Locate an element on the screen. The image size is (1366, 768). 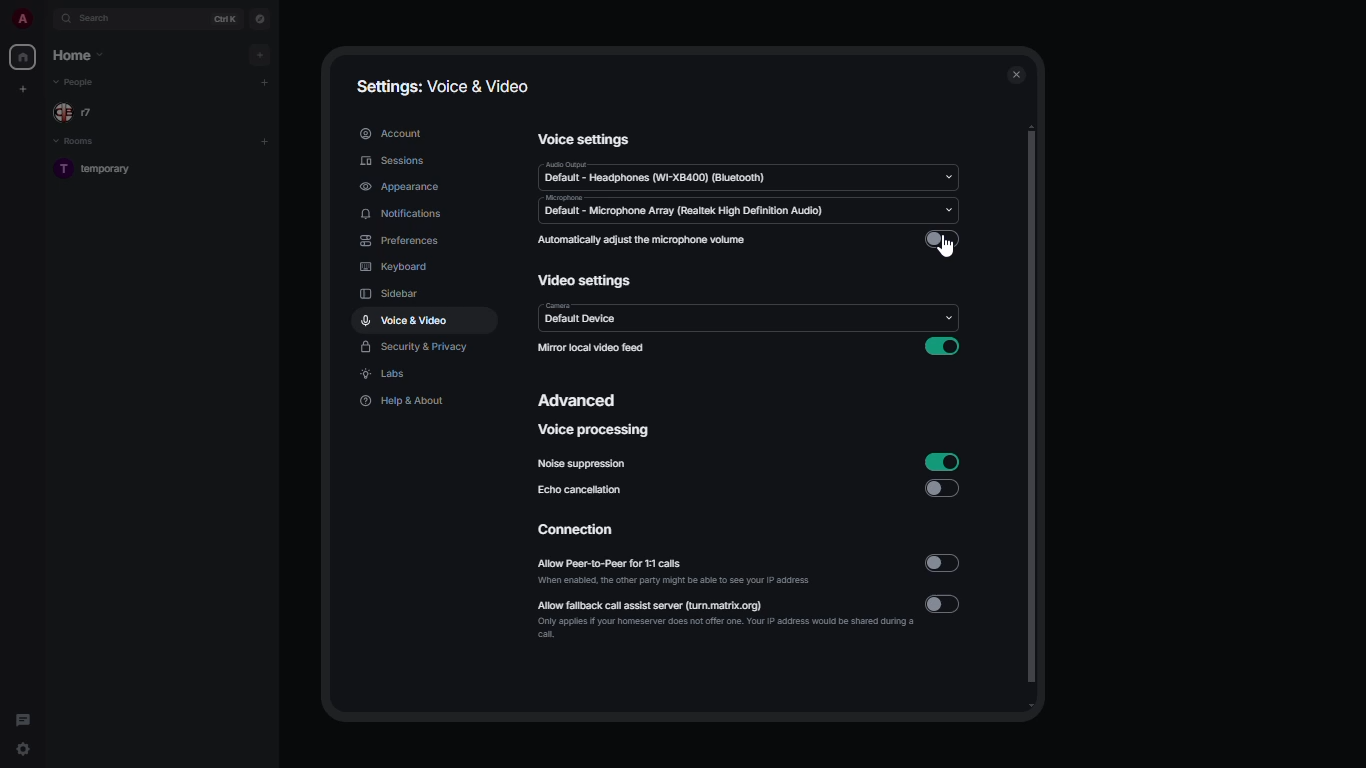
mirror local video feed is located at coordinates (591, 348).